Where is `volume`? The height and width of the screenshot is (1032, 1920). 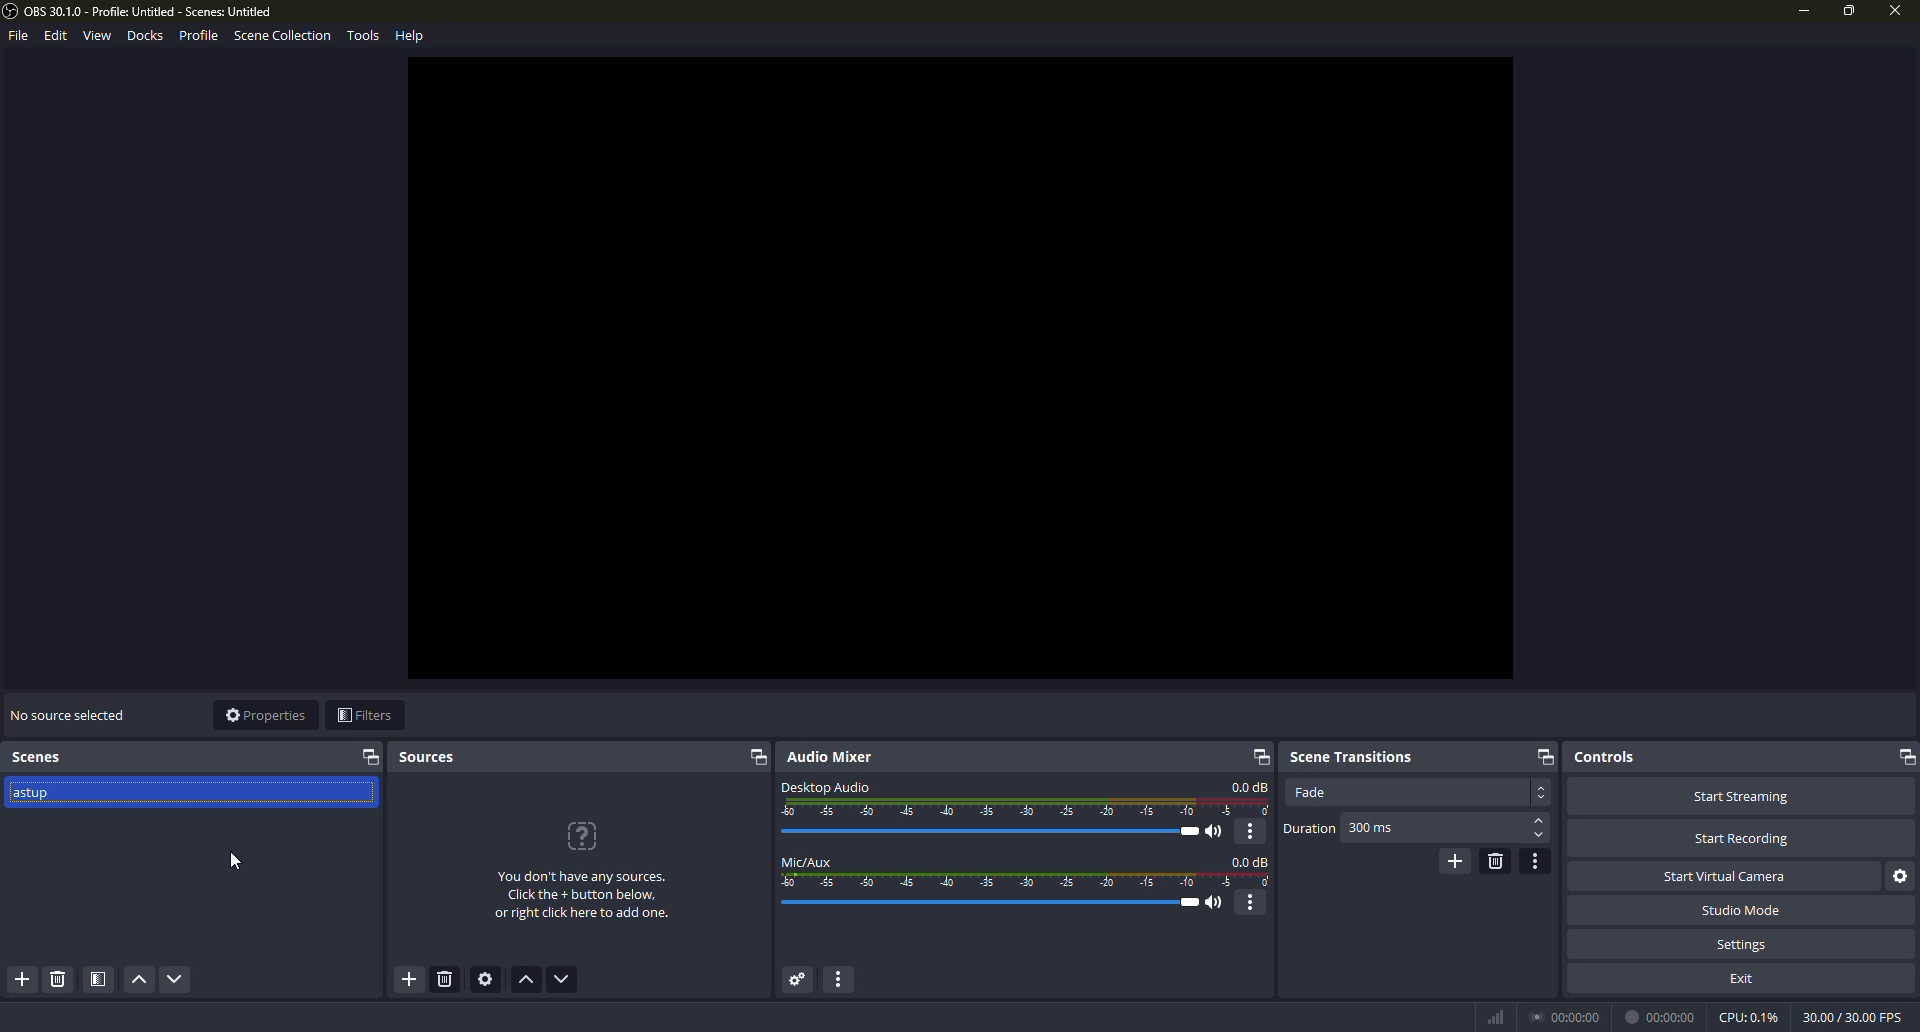
volume is located at coordinates (997, 831).